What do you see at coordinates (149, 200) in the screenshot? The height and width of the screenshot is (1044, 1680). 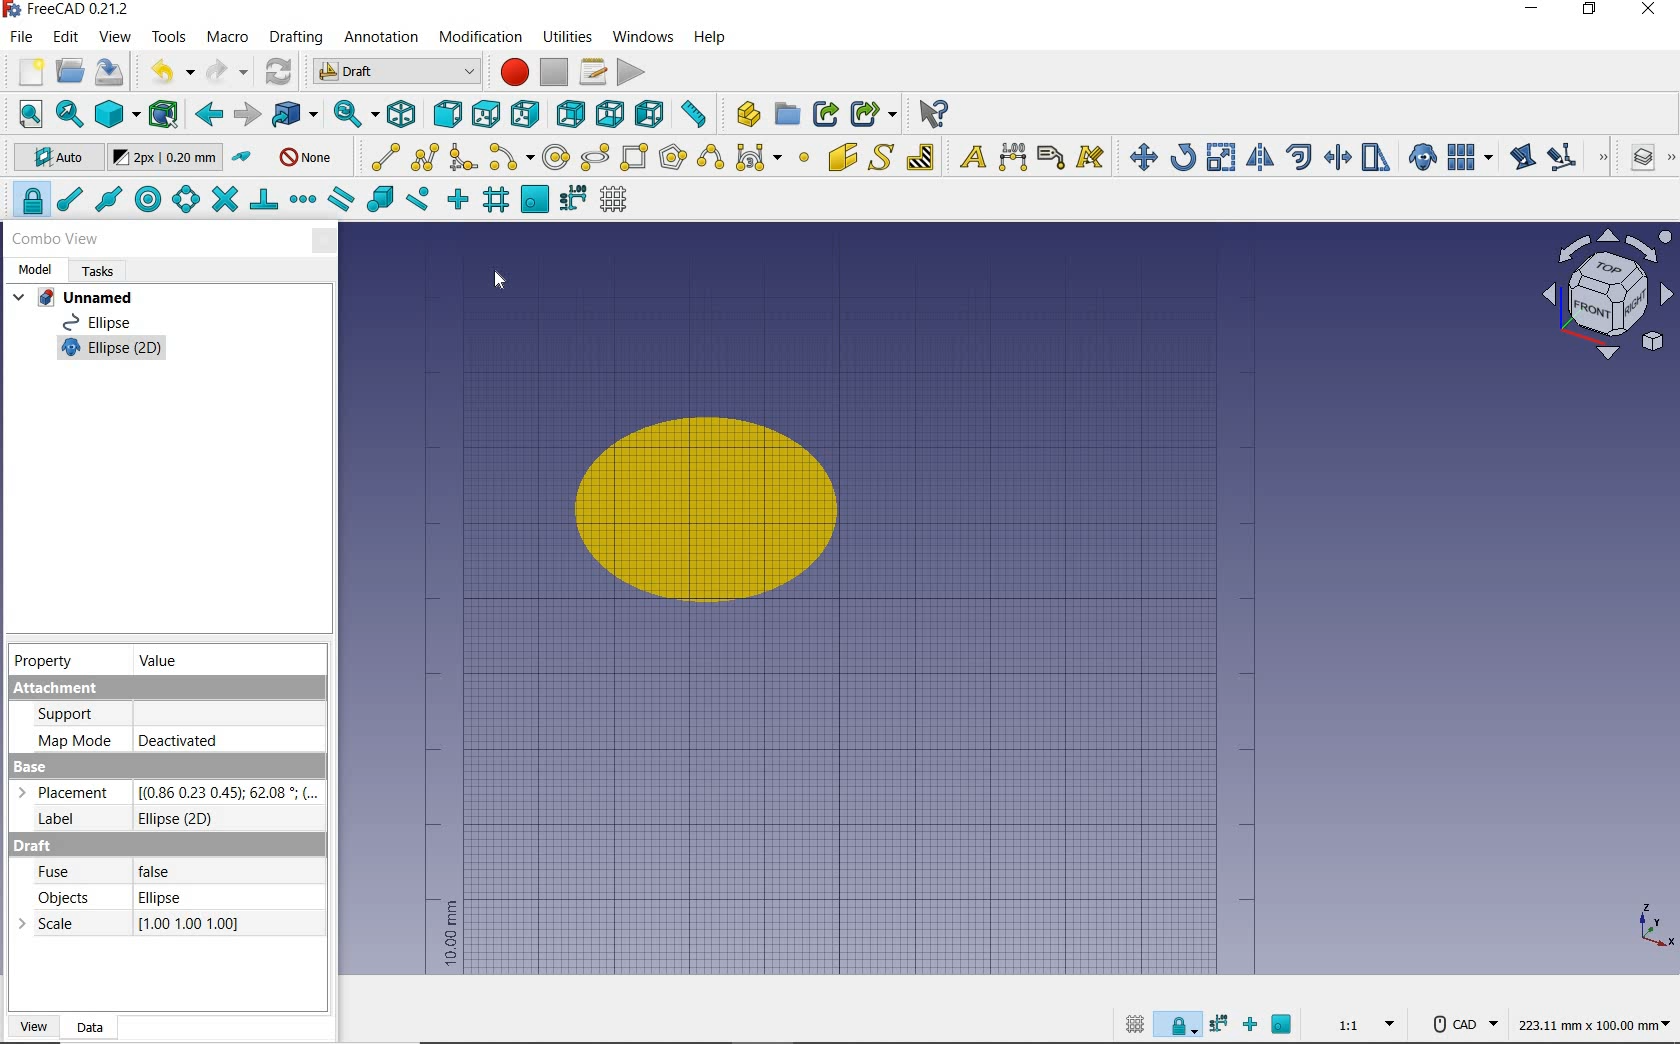 I see `snap center` at bounding box center [149, 200].